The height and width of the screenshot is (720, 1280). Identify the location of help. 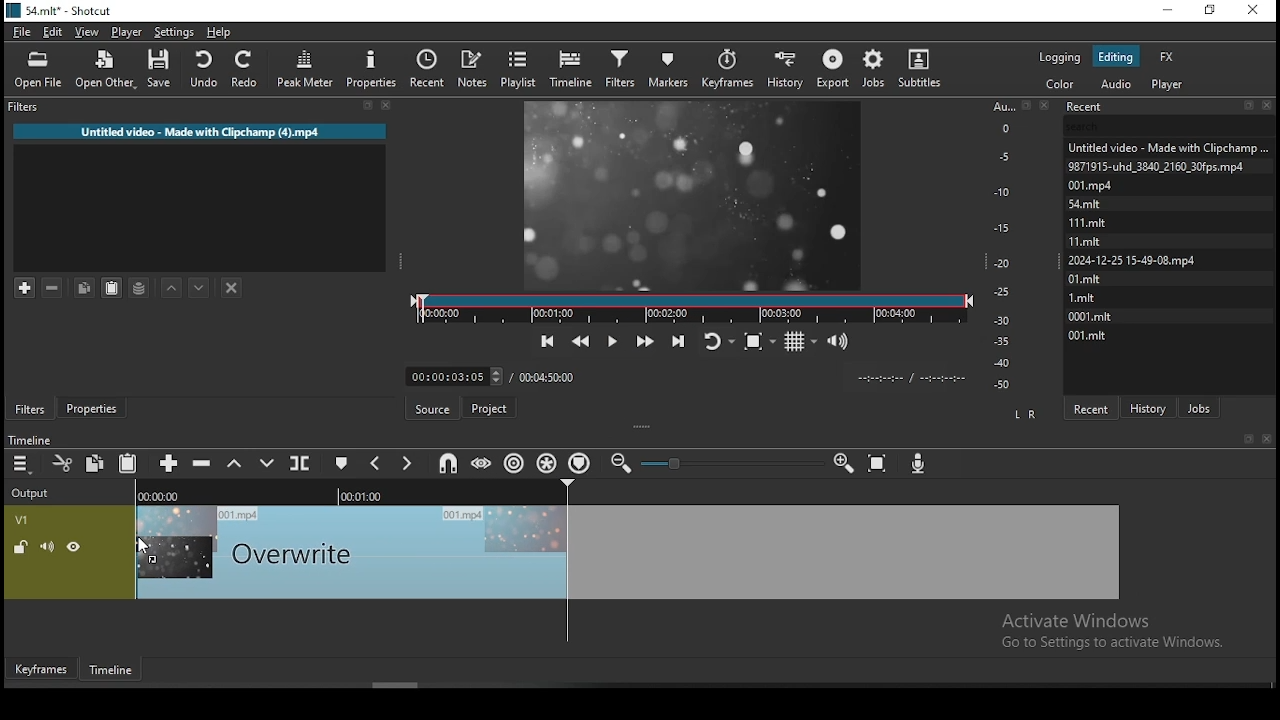
(218, 32).